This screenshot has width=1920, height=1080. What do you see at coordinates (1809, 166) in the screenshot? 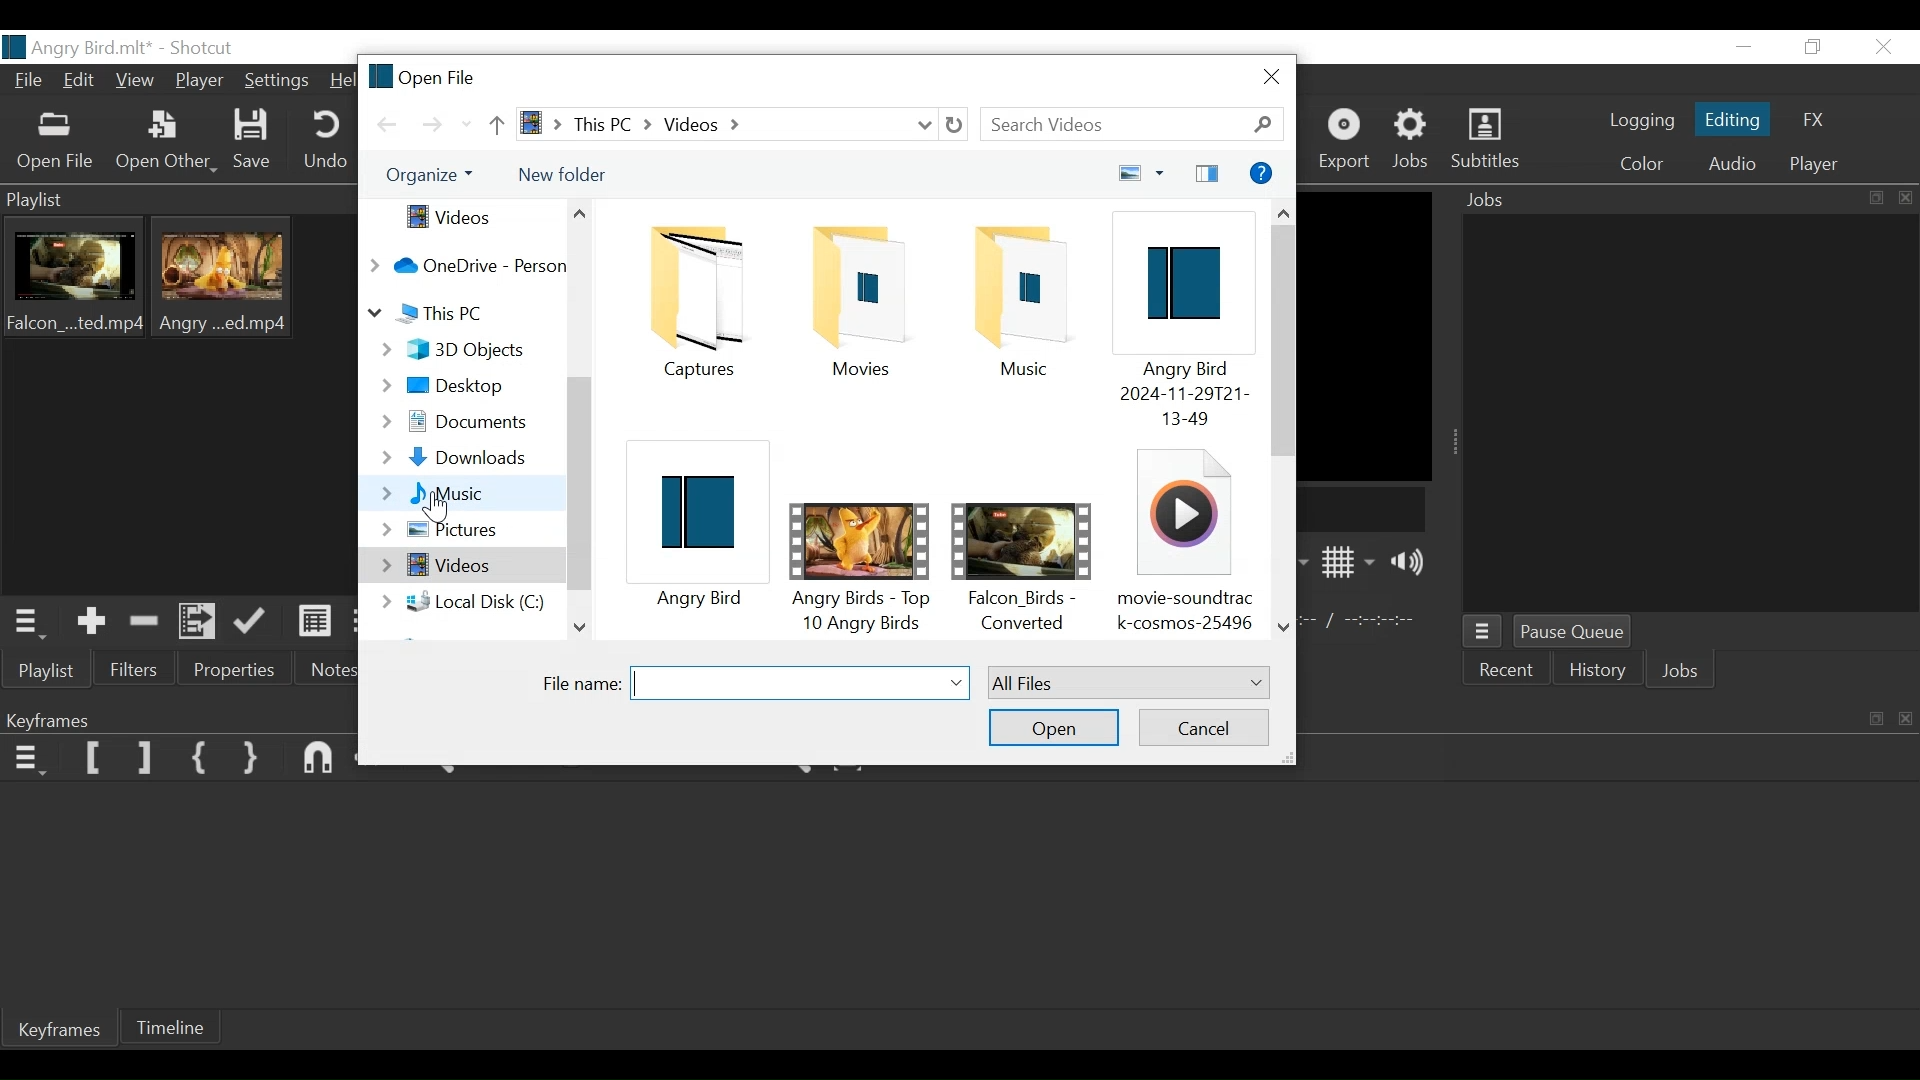
I see `Player` at bounding box center [1809, 166].